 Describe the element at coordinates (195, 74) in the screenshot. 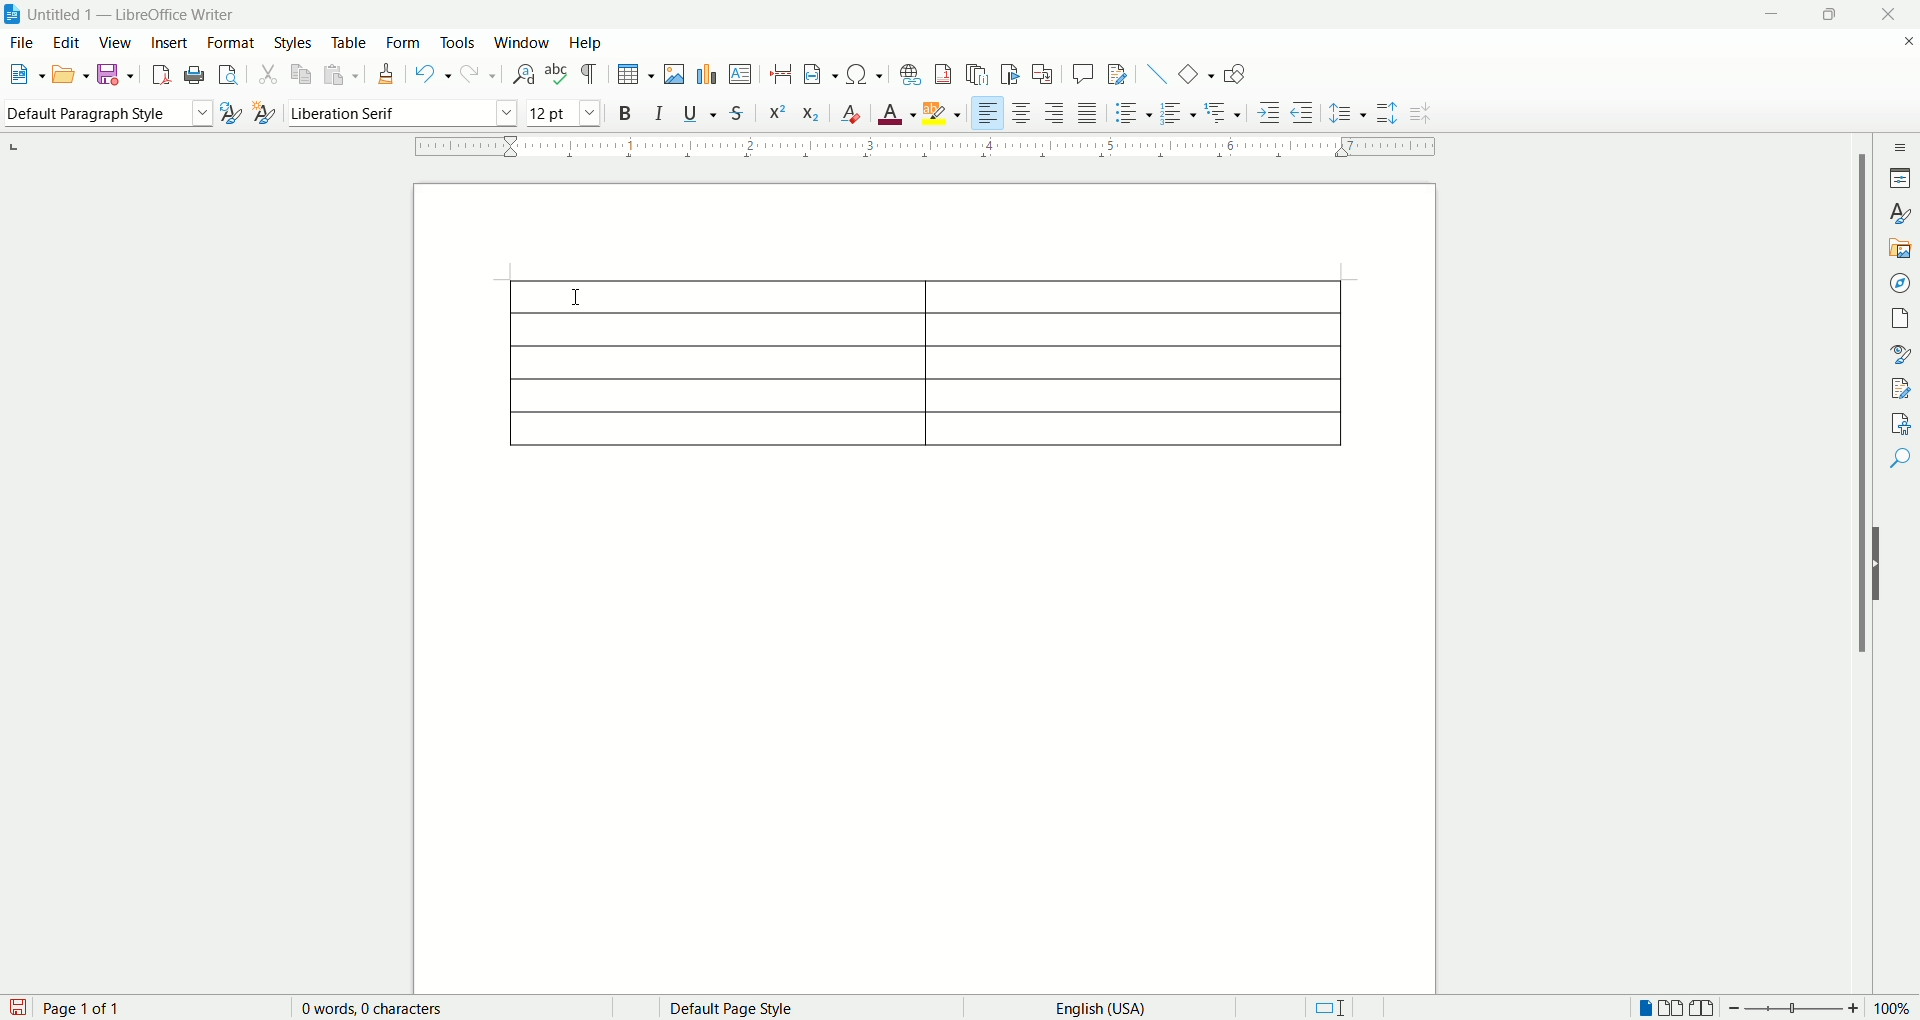

I see `print` at that location.